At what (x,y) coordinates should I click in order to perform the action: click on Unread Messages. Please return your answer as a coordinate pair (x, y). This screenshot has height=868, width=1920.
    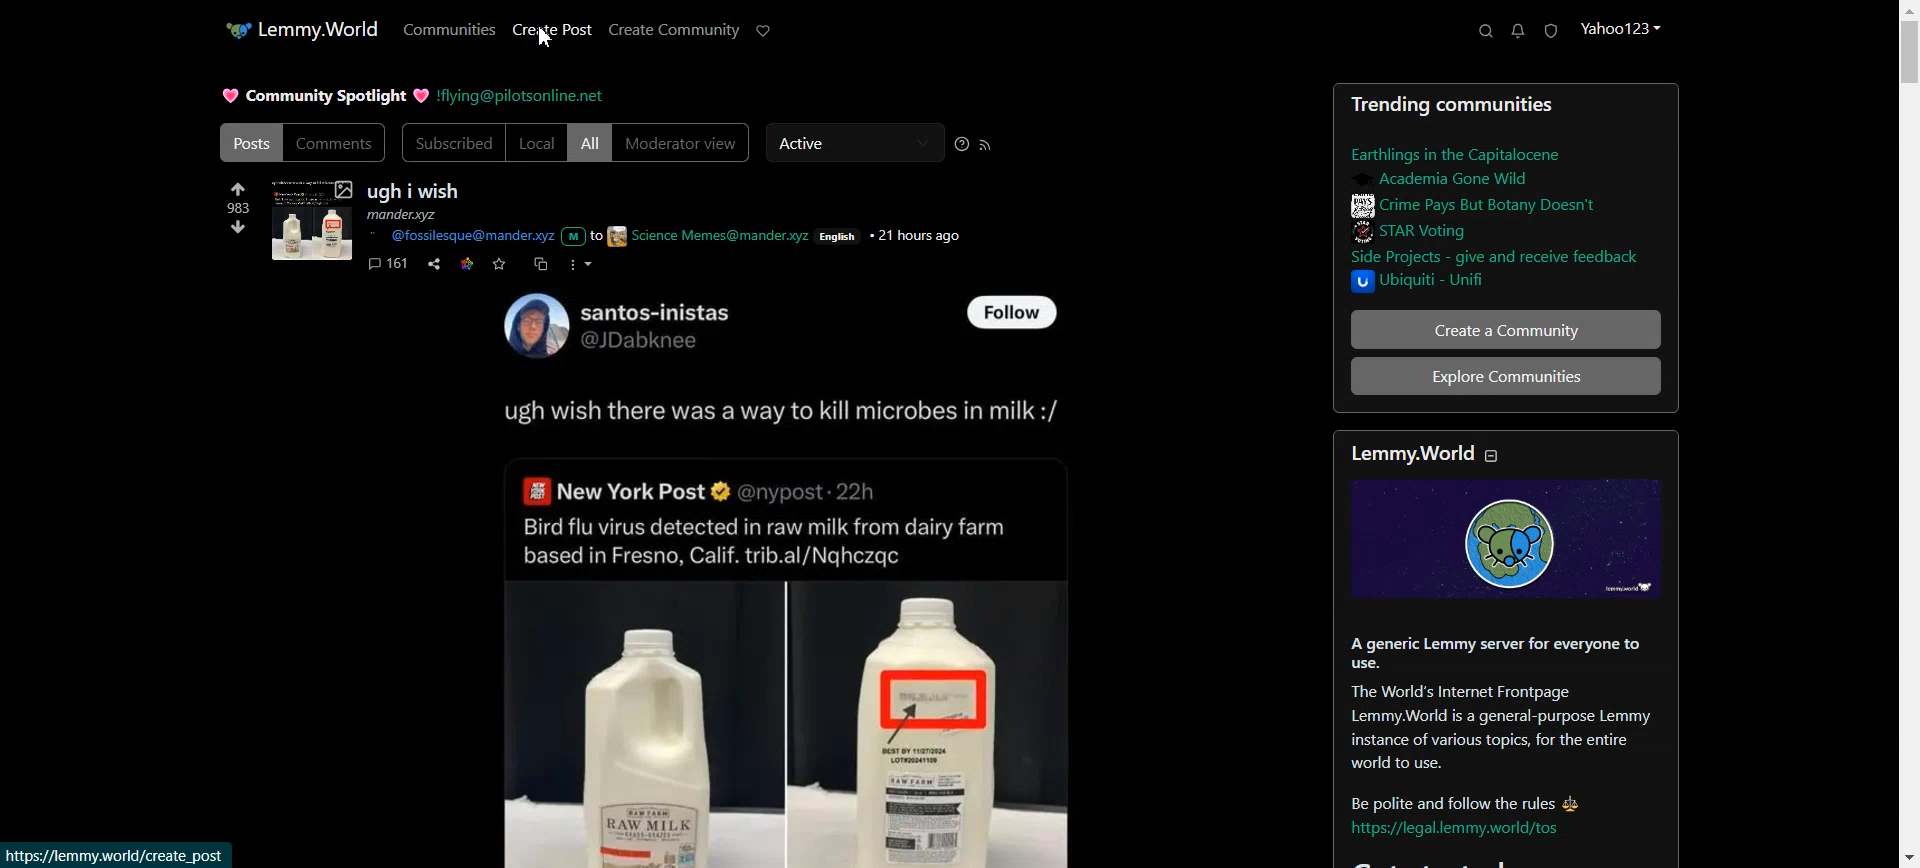
    Looking at the image, I should click on (1518, 31).